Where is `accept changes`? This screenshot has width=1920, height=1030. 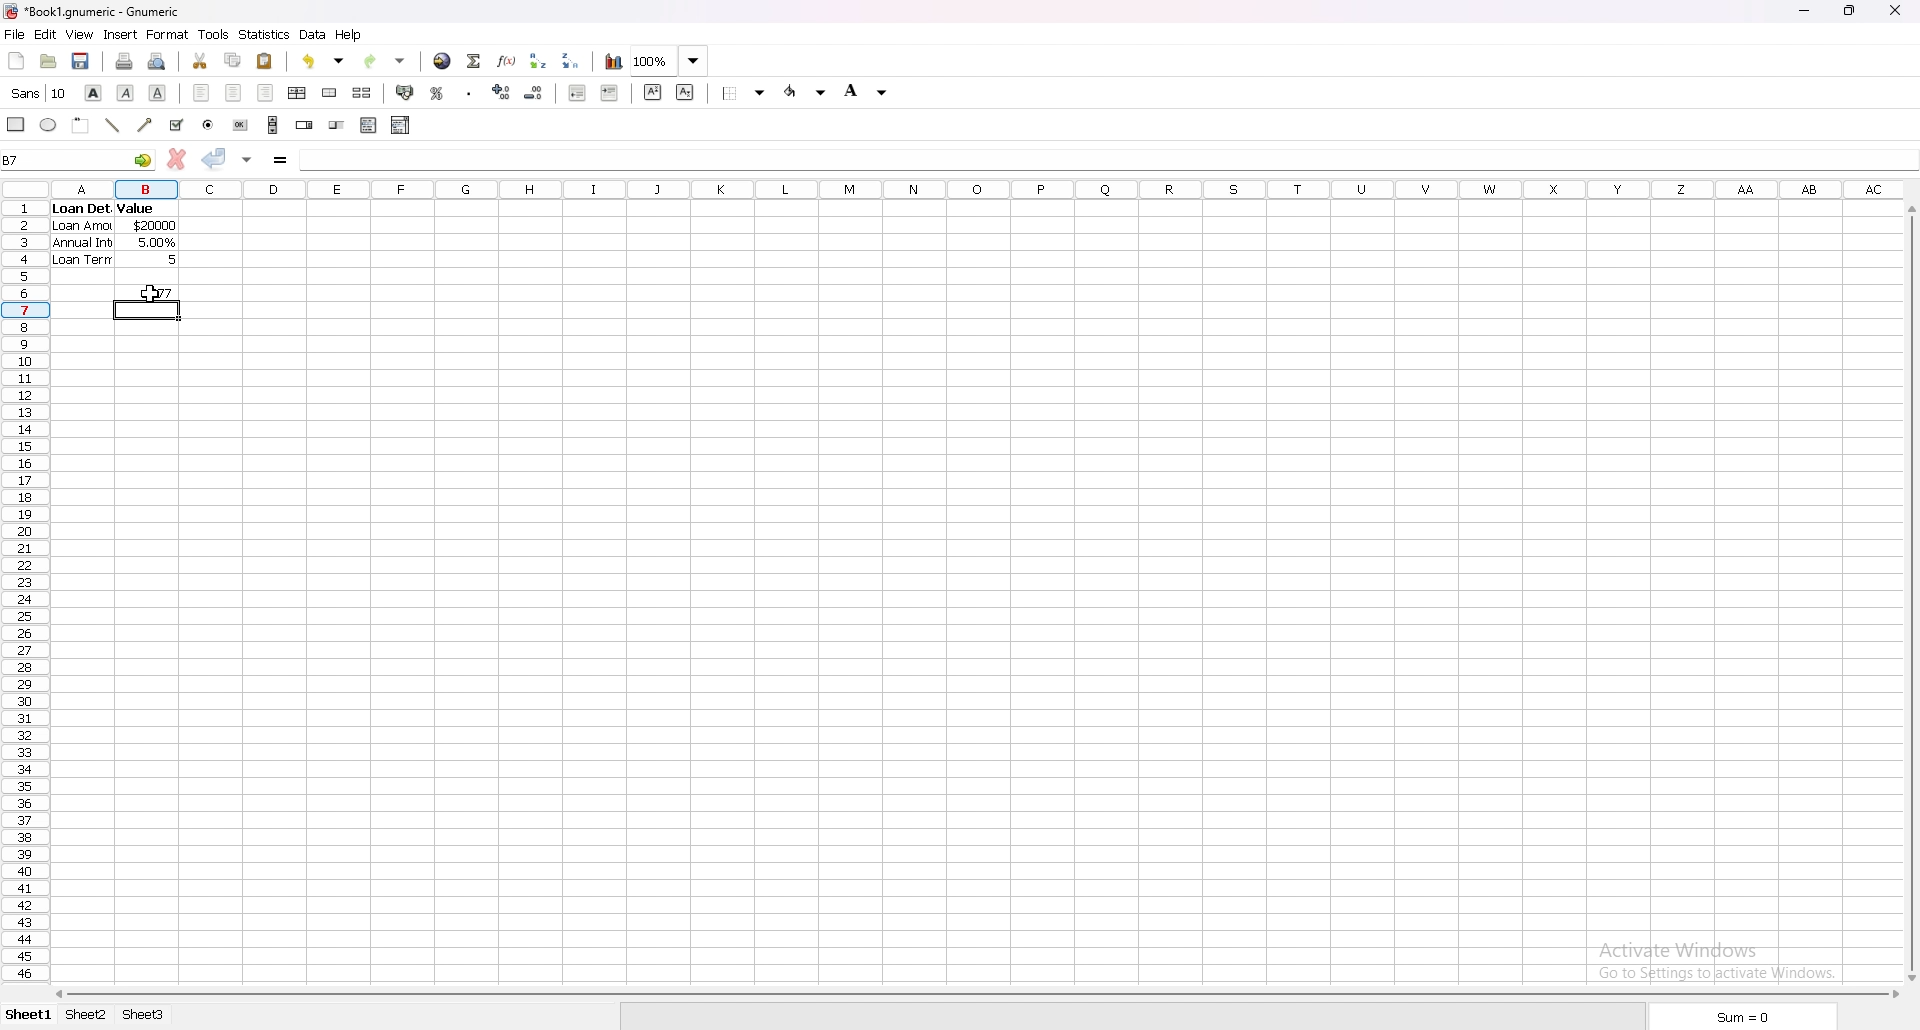 accept changes is located at coordinates (215, 159).